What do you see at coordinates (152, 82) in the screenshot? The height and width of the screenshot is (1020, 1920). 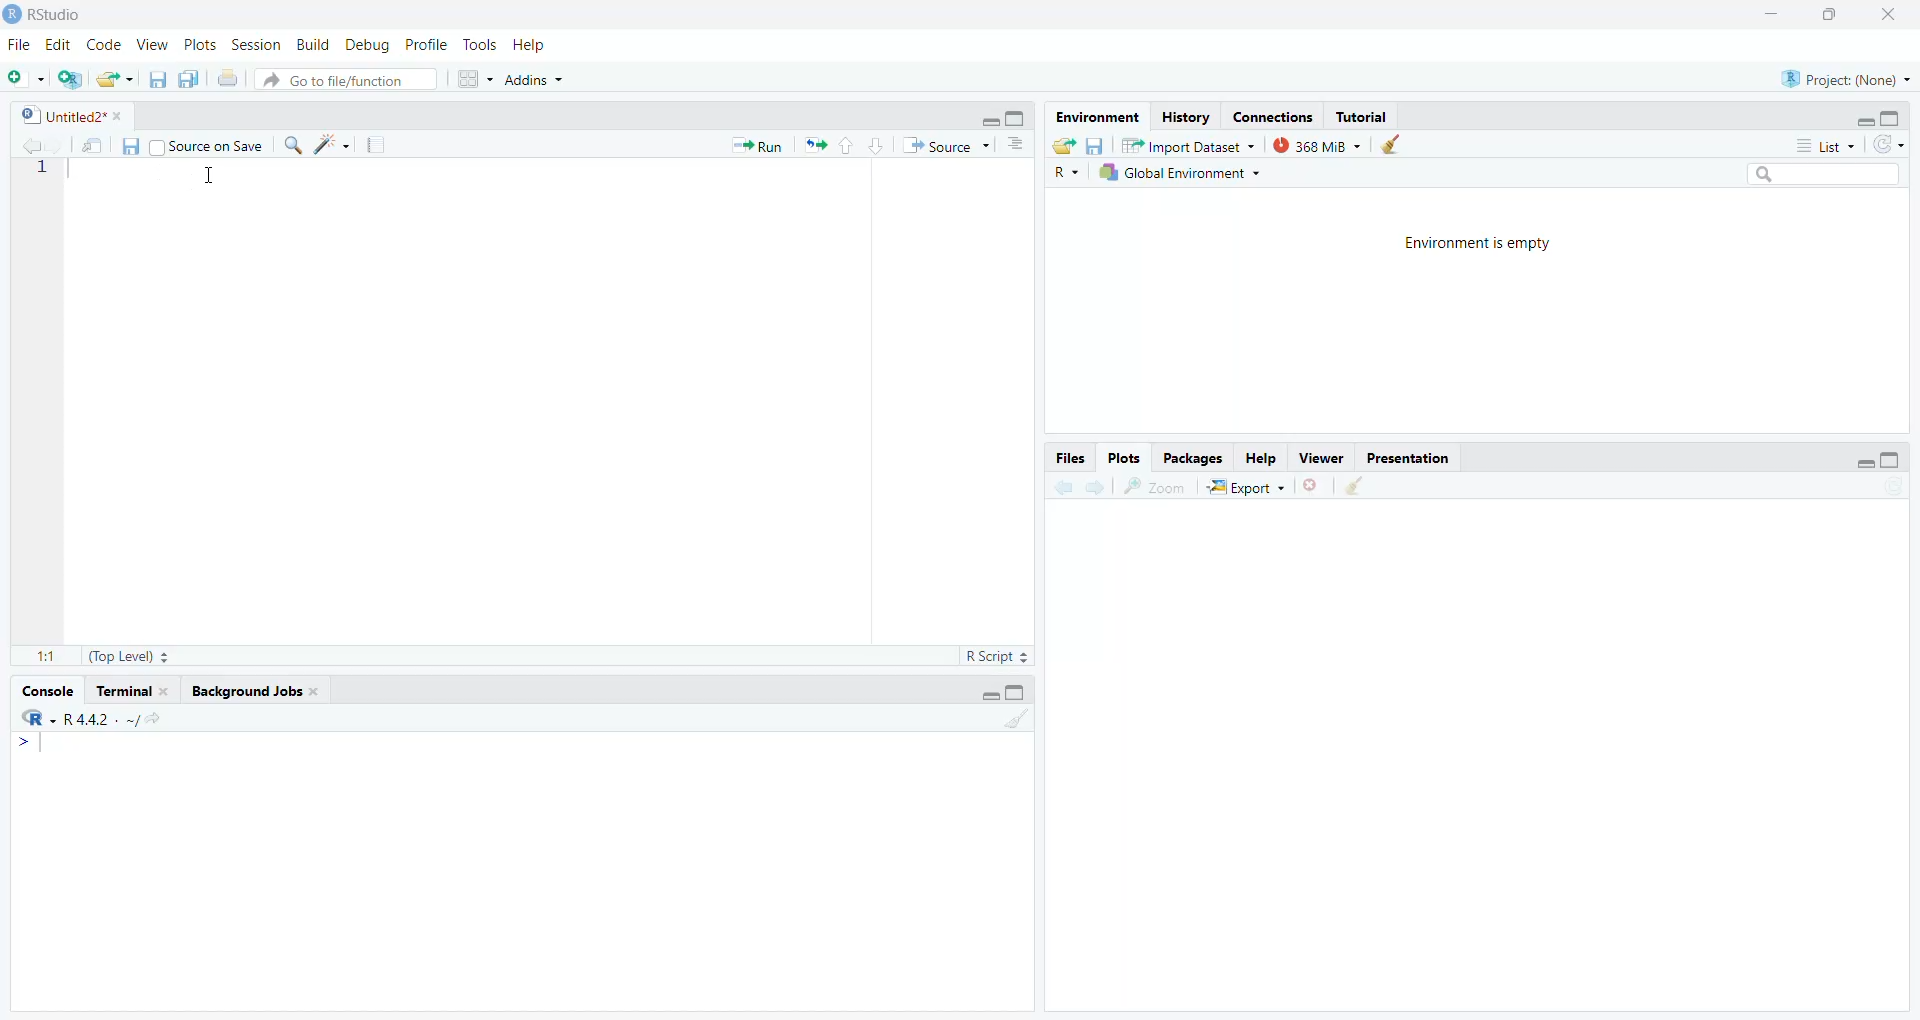 I see `save` at bounding box center [152, 82].